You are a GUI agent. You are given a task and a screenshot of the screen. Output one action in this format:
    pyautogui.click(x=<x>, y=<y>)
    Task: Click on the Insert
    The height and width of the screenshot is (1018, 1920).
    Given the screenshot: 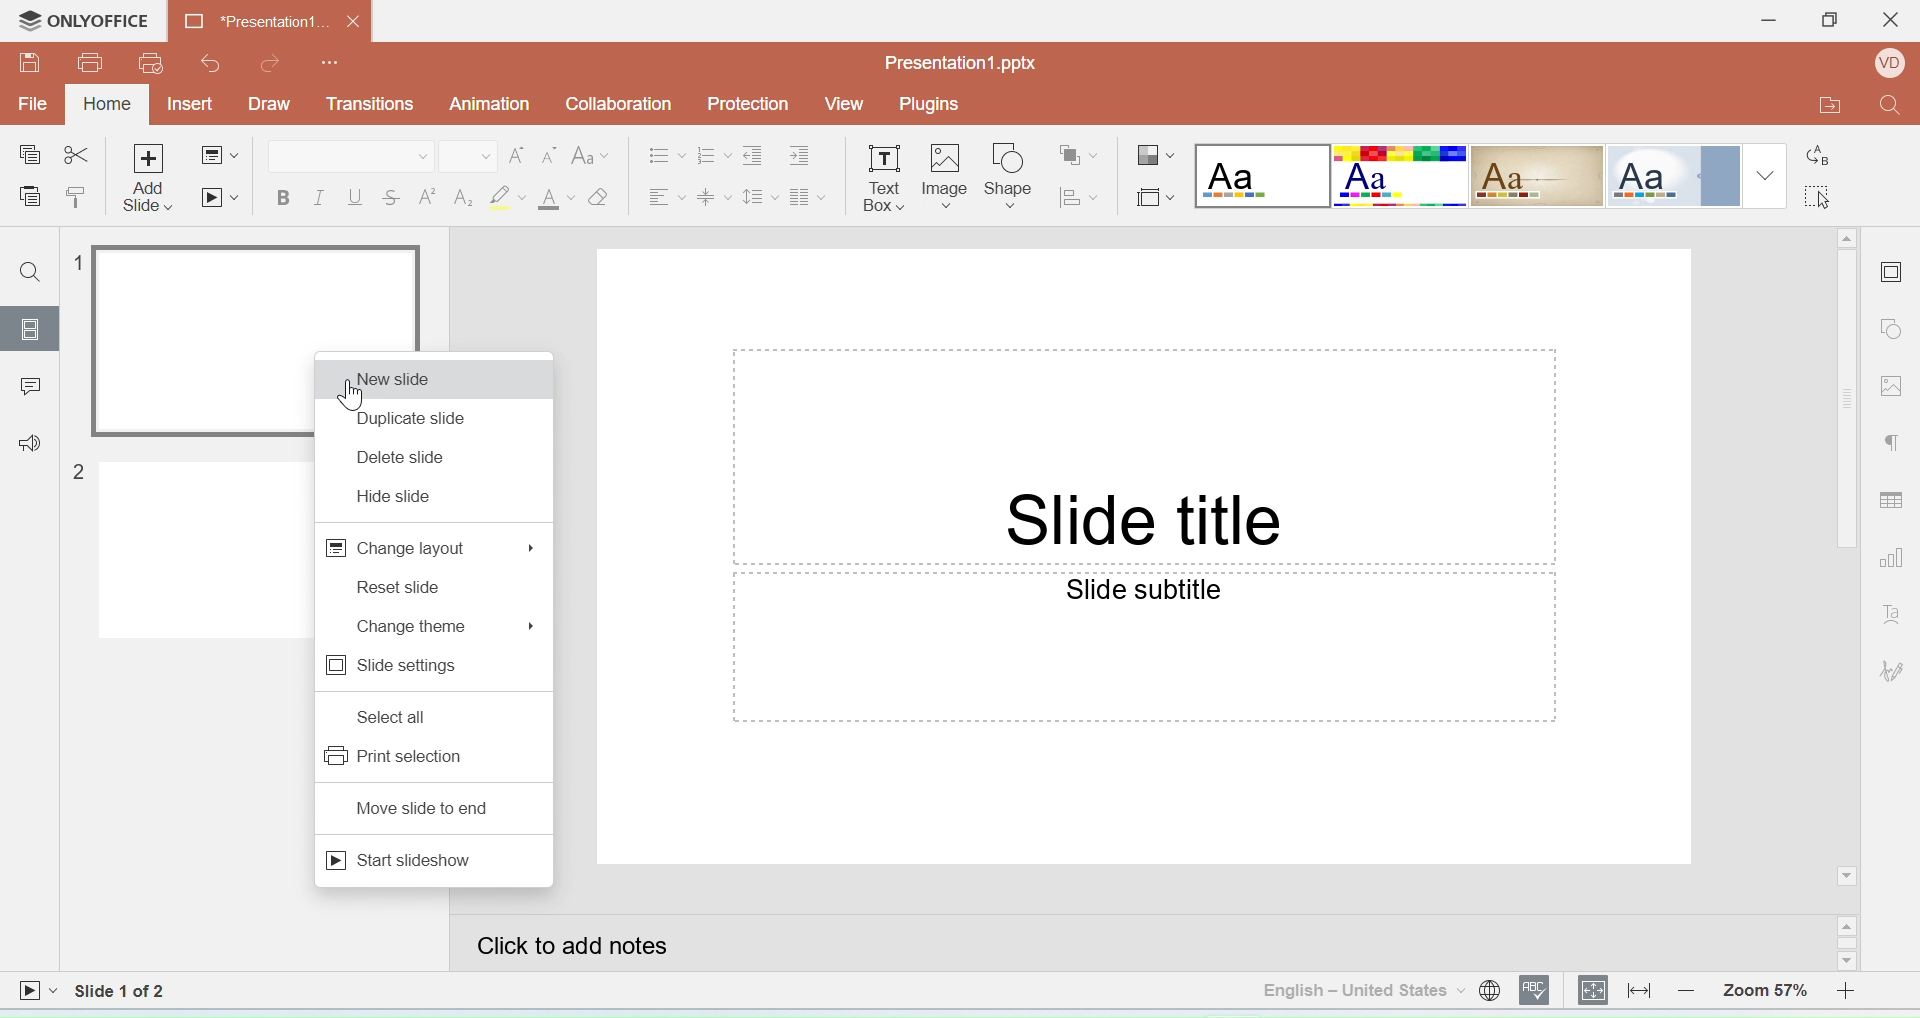 What is the action you would take?
    pyautogui.click(x=194, y=105)
    